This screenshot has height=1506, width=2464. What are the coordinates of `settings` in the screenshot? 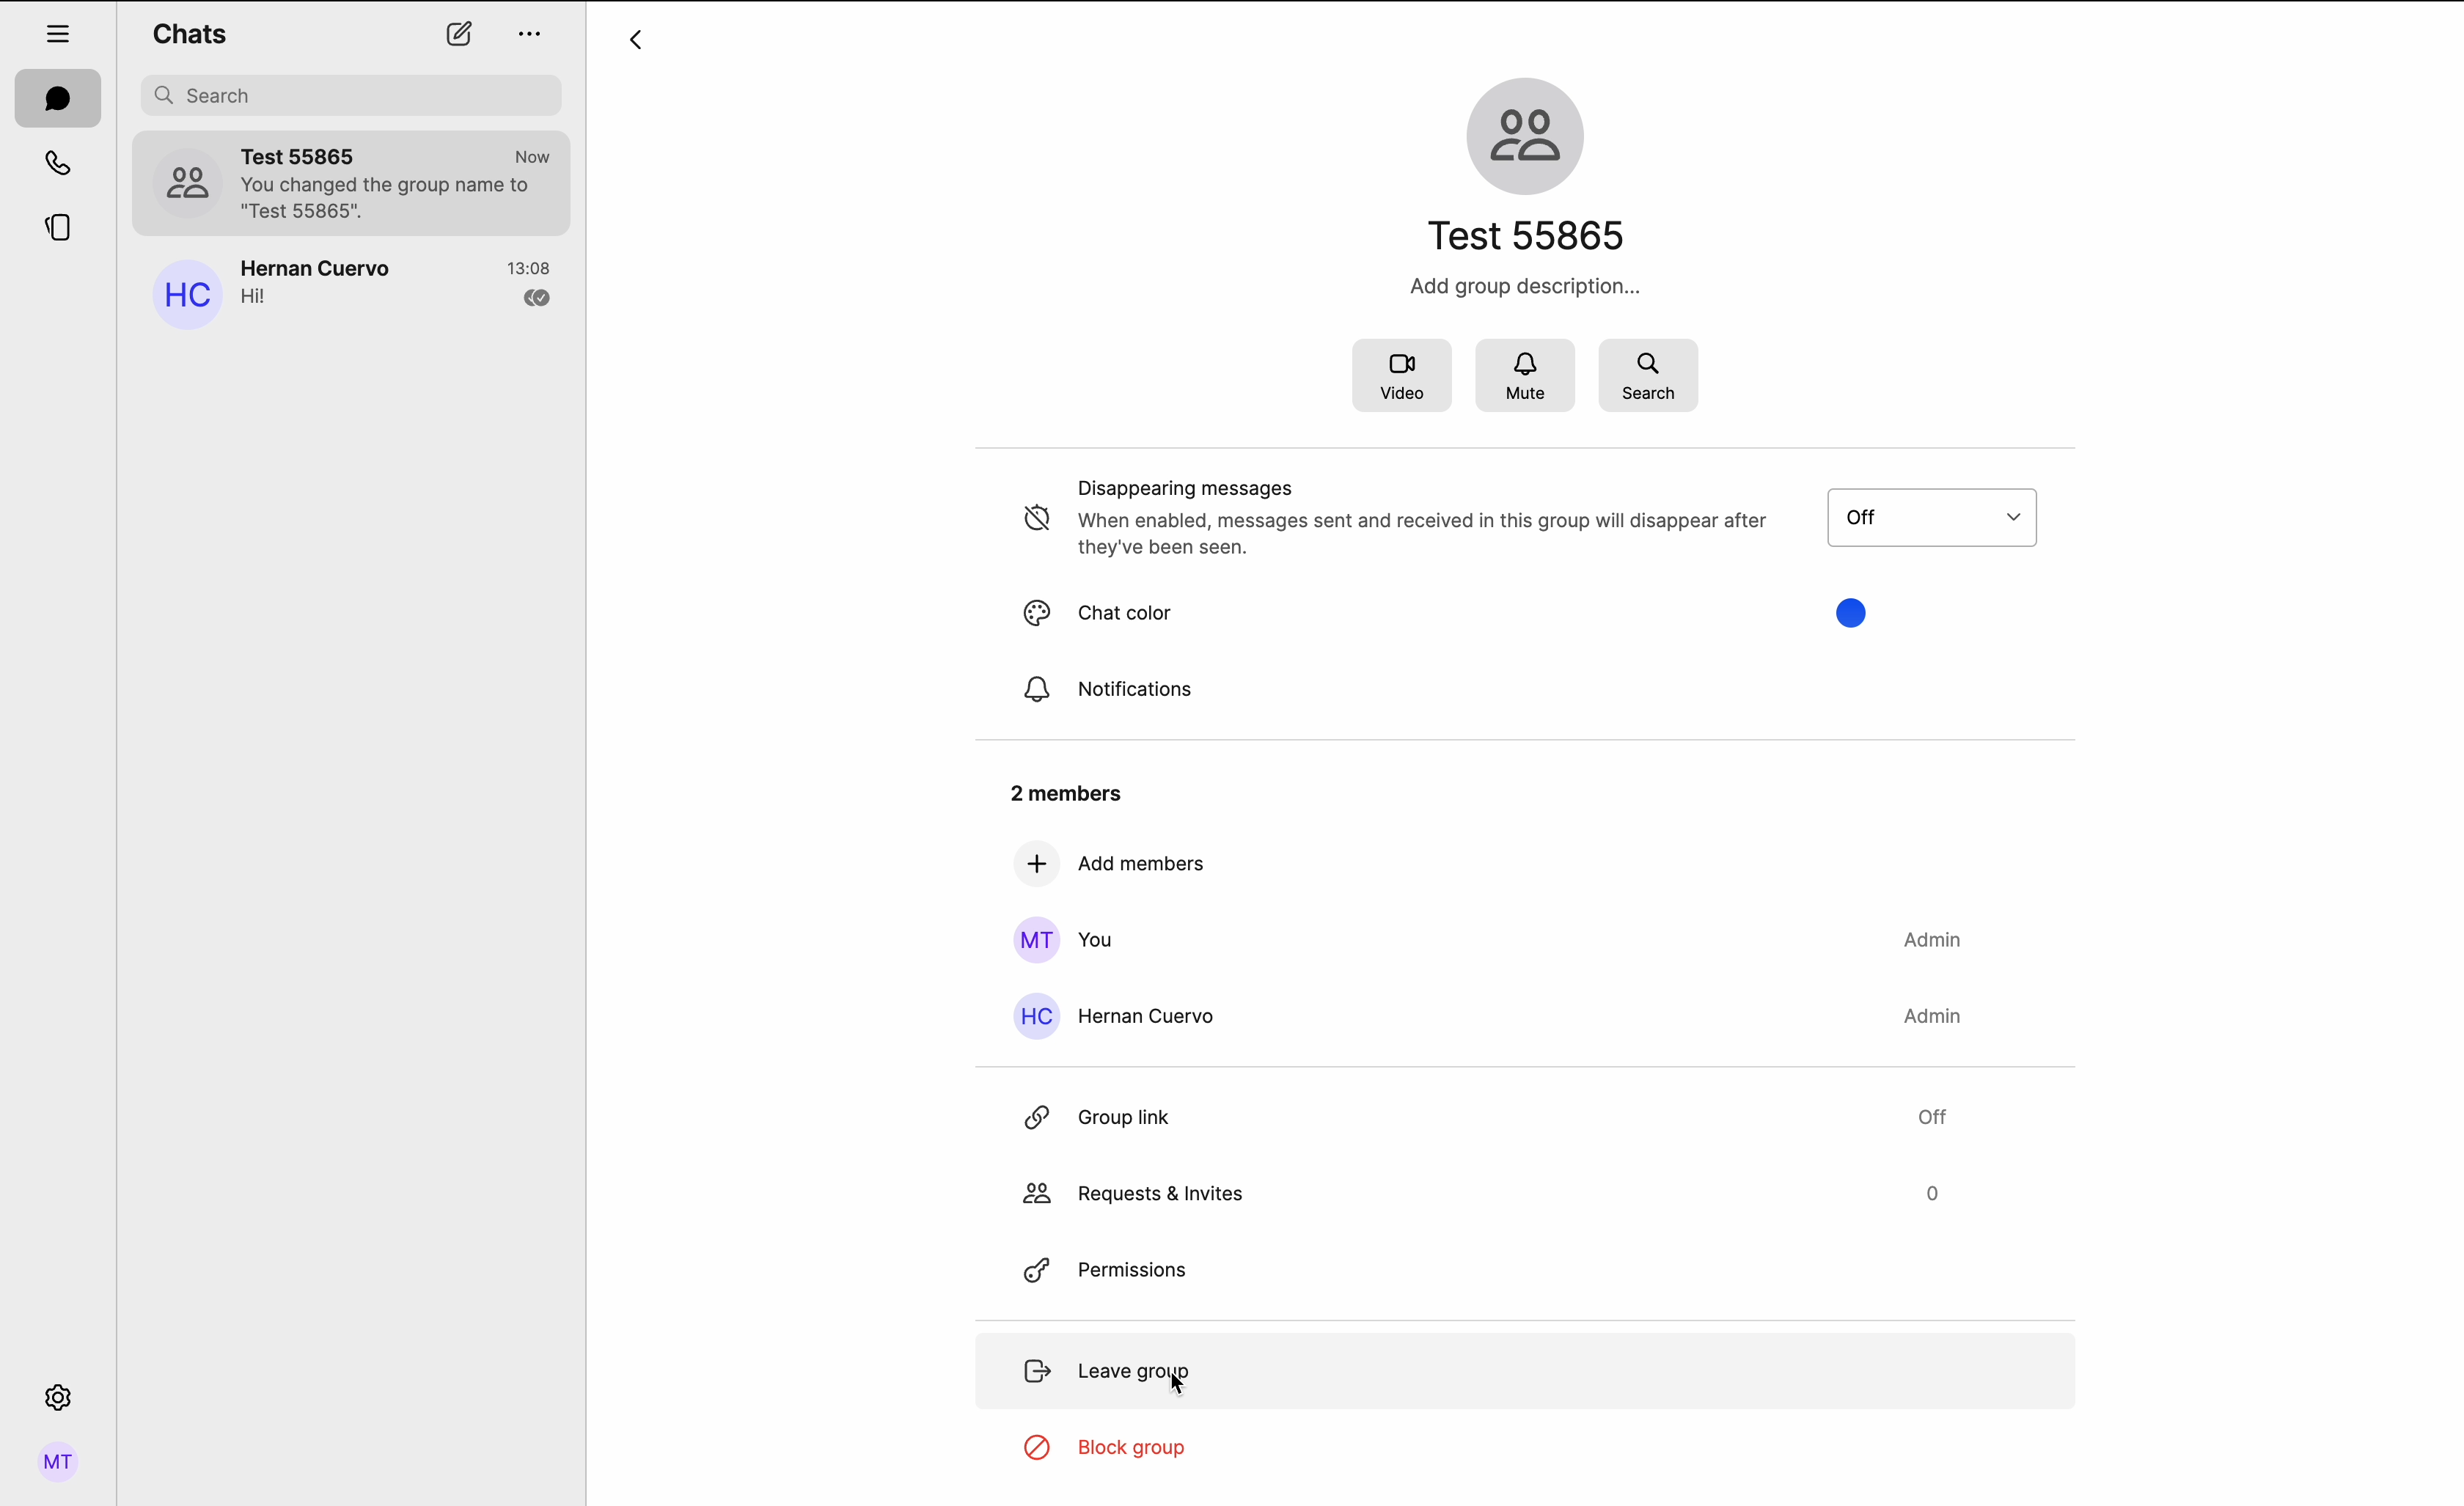 It's located at (60, 1394).